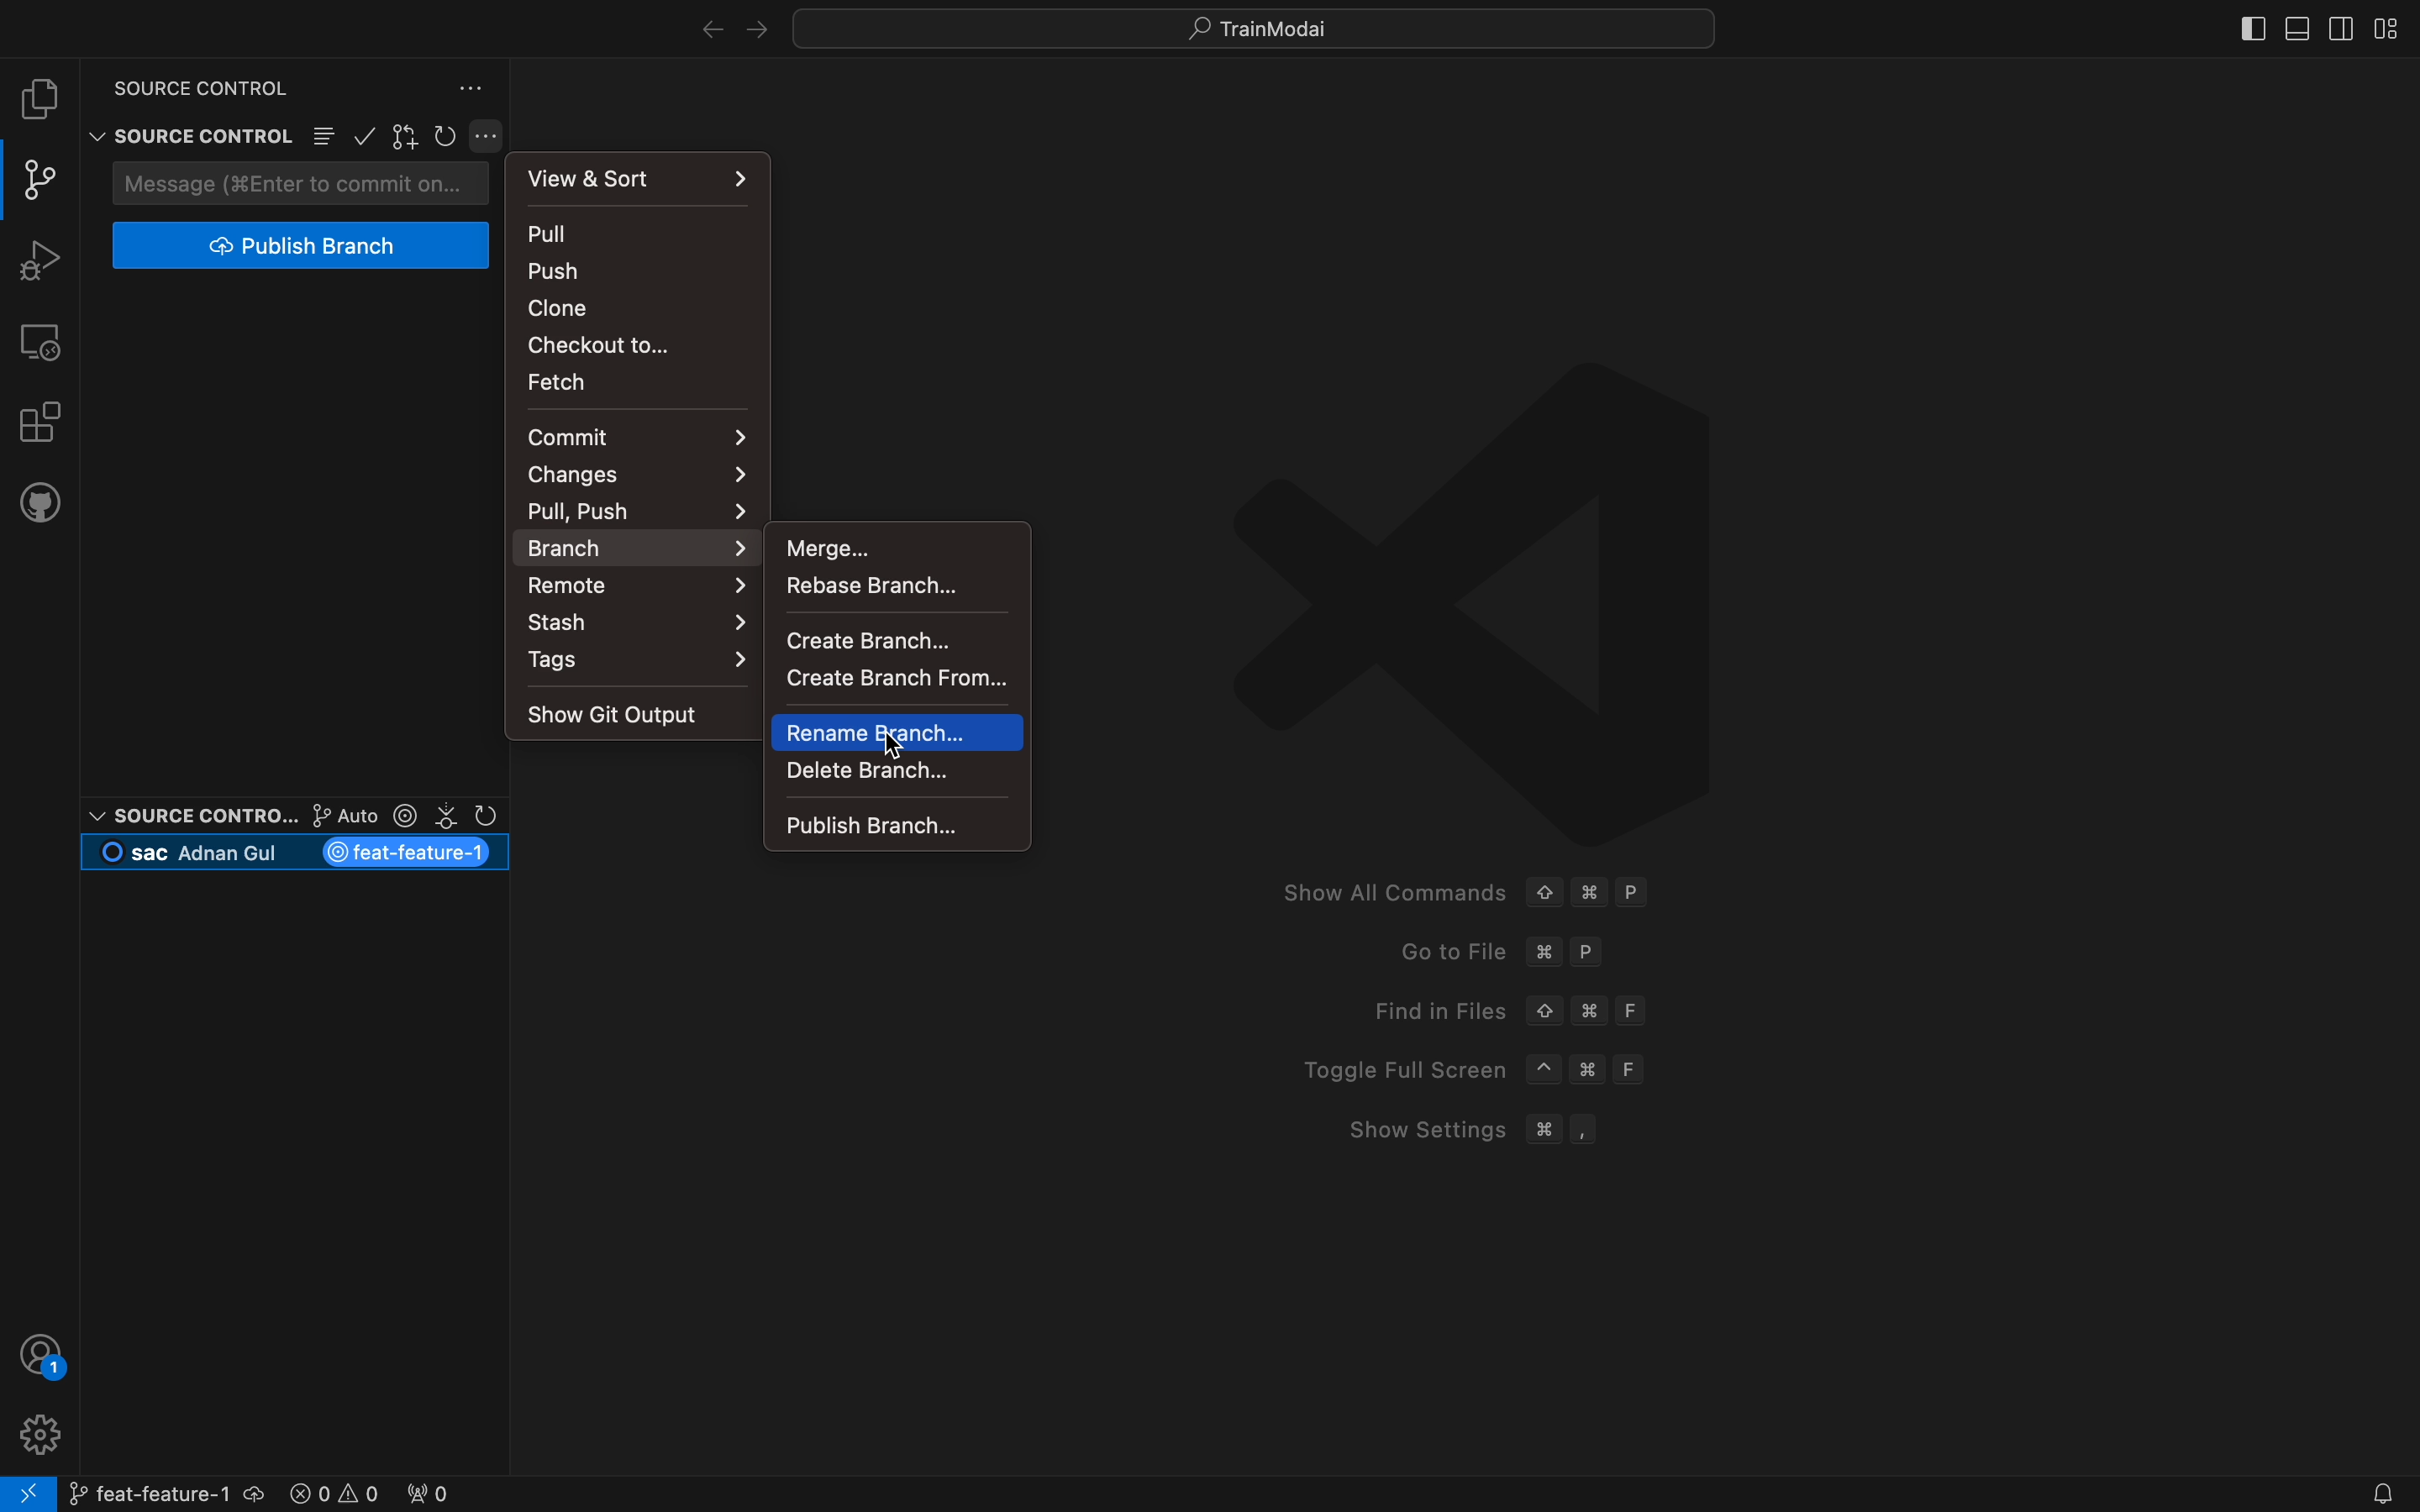 Image resolution: width=2420 pixels, height=1512 pixels. Describe the element at coordinates (1543, 1129) in the screenshot. I see `Command` at that location.